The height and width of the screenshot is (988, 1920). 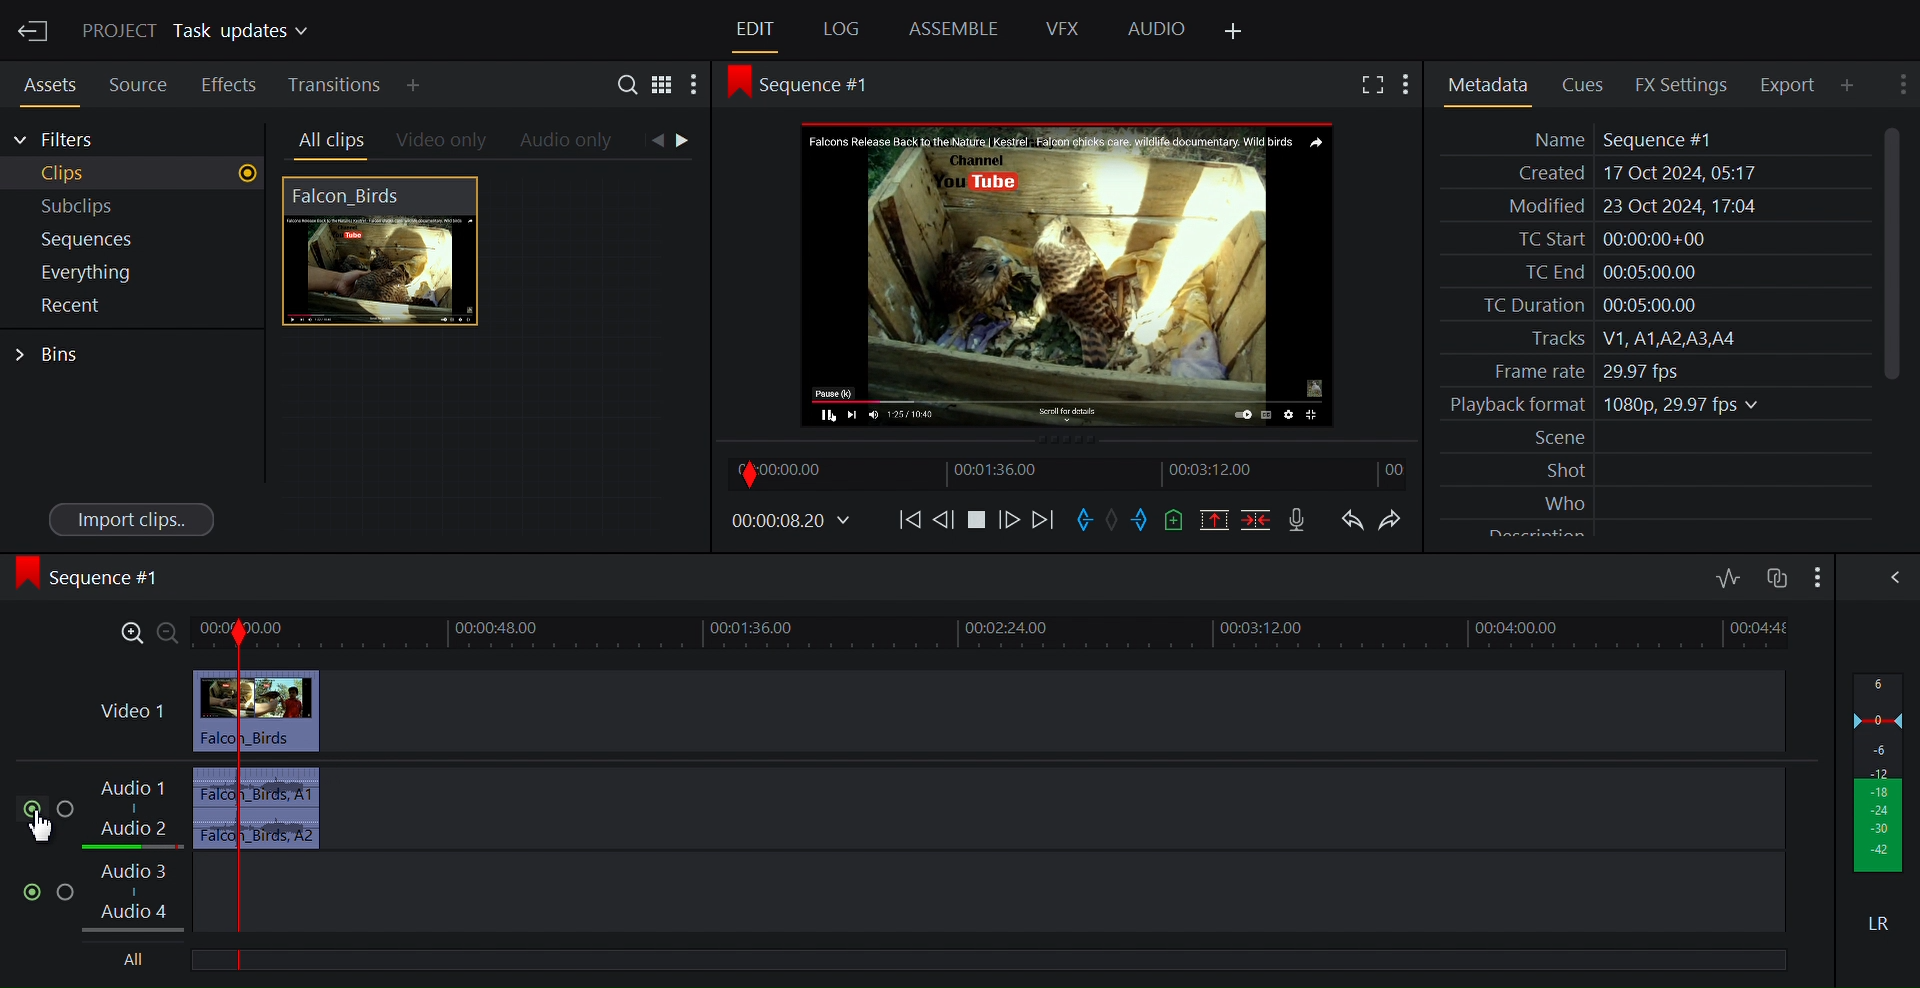 I want to click on Import clips, so click(x=133, y=518).